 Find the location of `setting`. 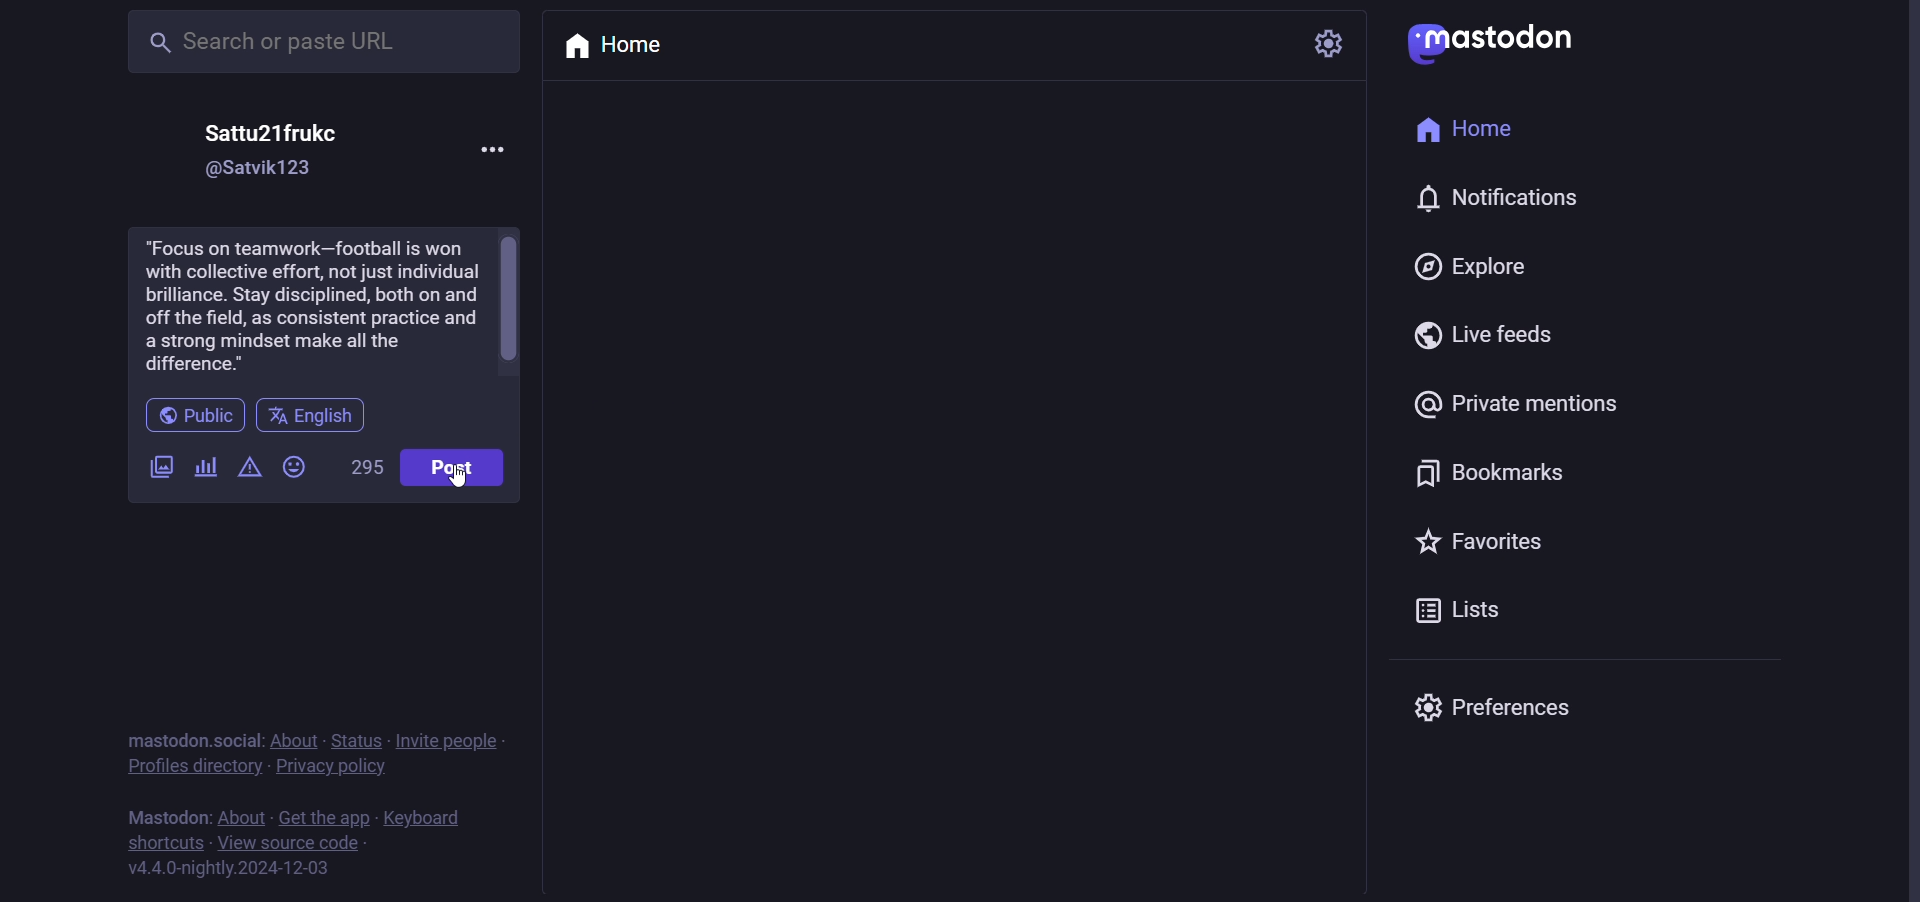

setting is located at coordinates (1333, 43).